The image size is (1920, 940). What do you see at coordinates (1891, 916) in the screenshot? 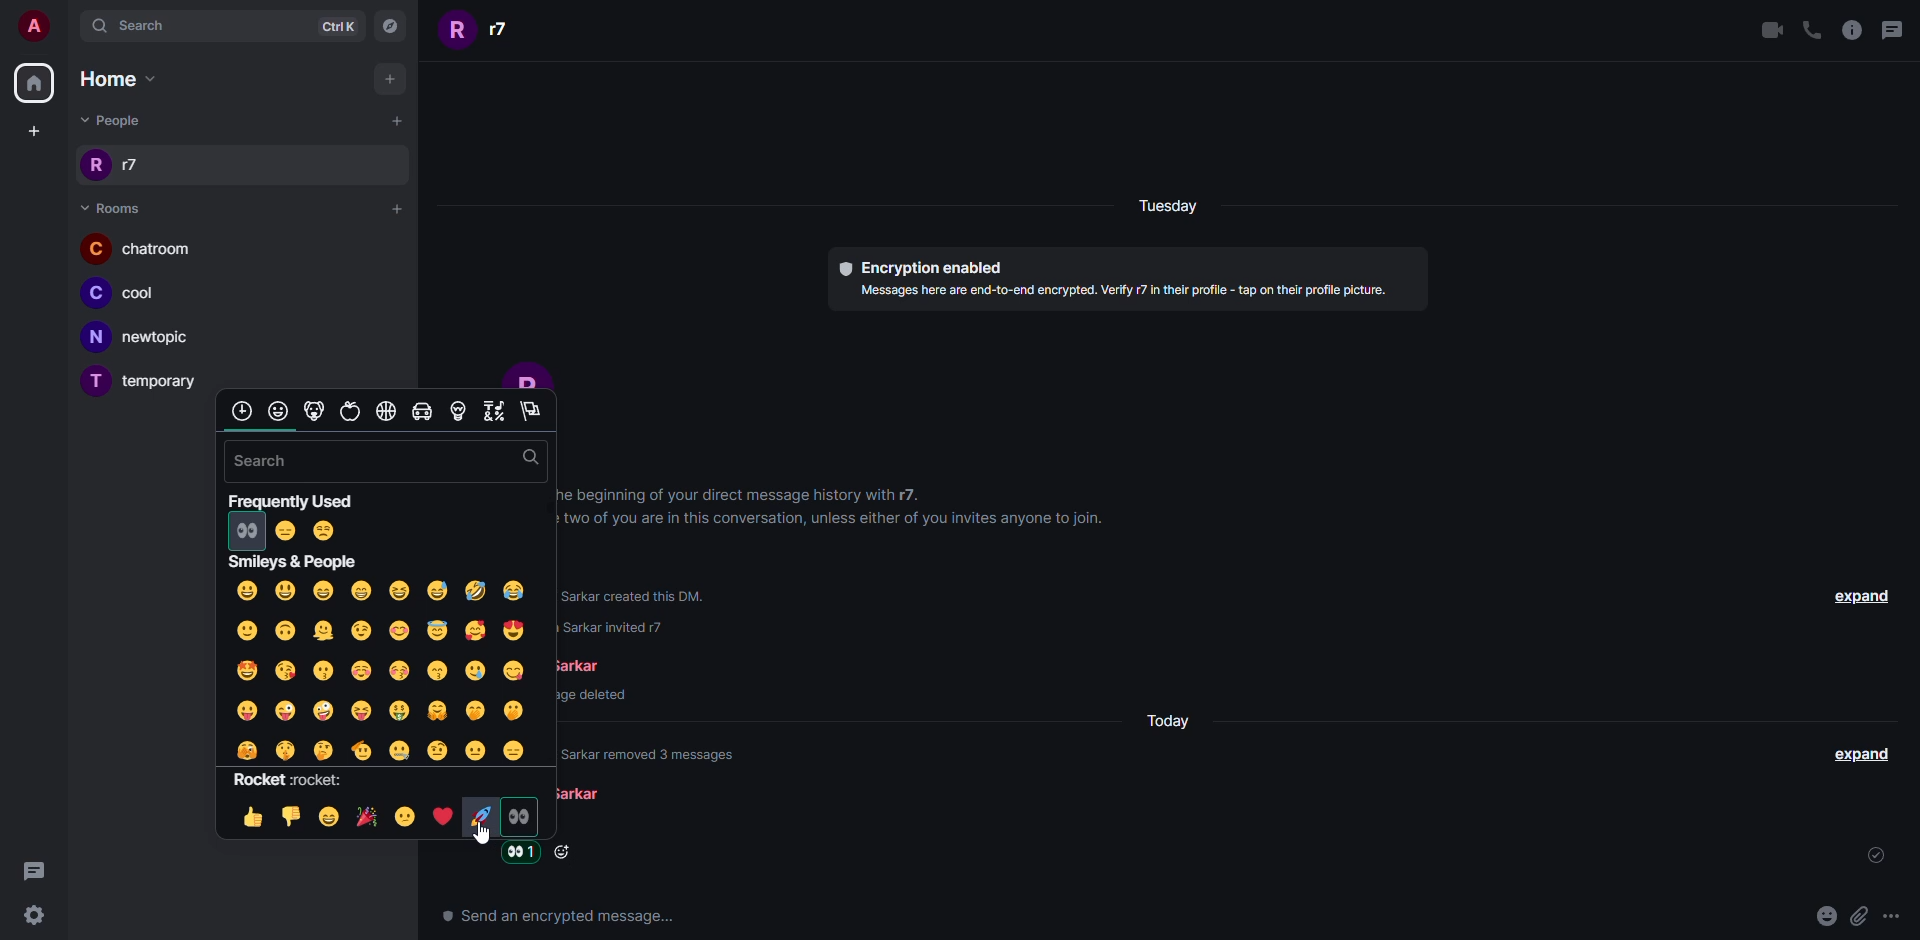
I see `more` at bounding box center [1891, 916].